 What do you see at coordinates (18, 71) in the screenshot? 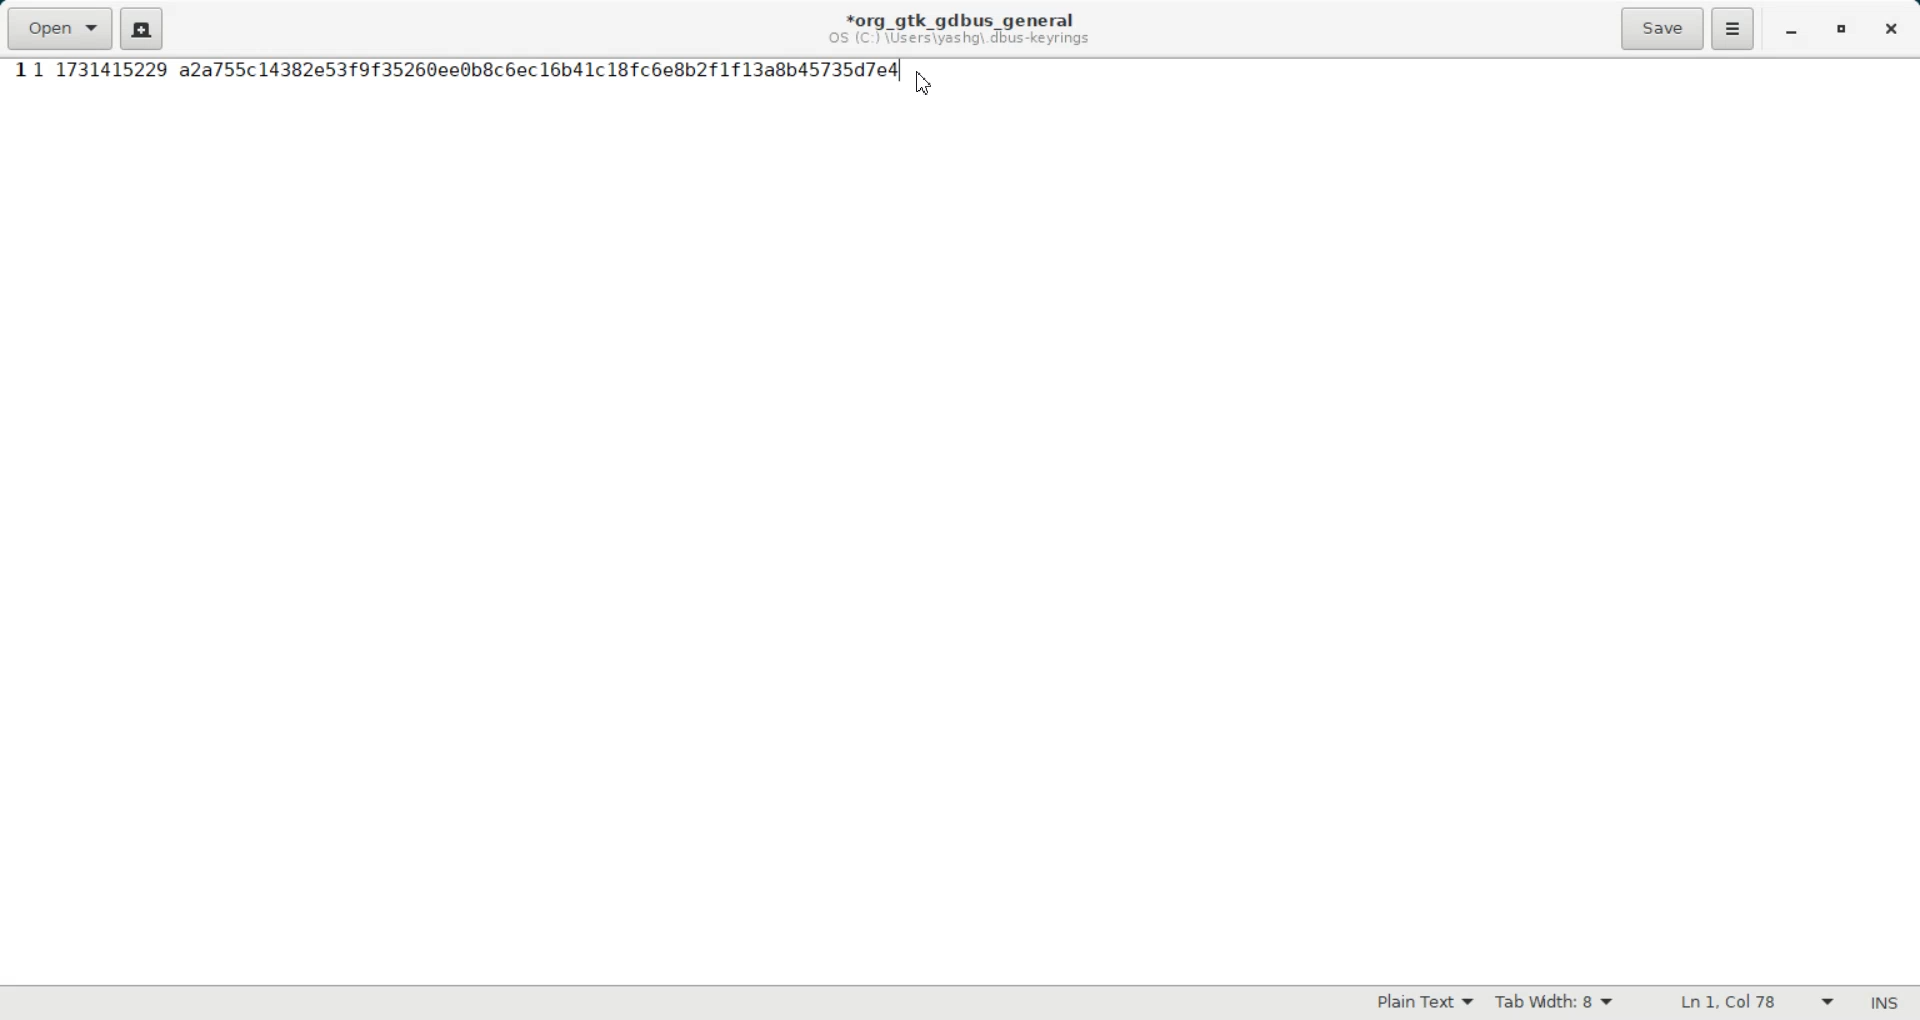
I see `Line Number` at bounding box center [18, 71].